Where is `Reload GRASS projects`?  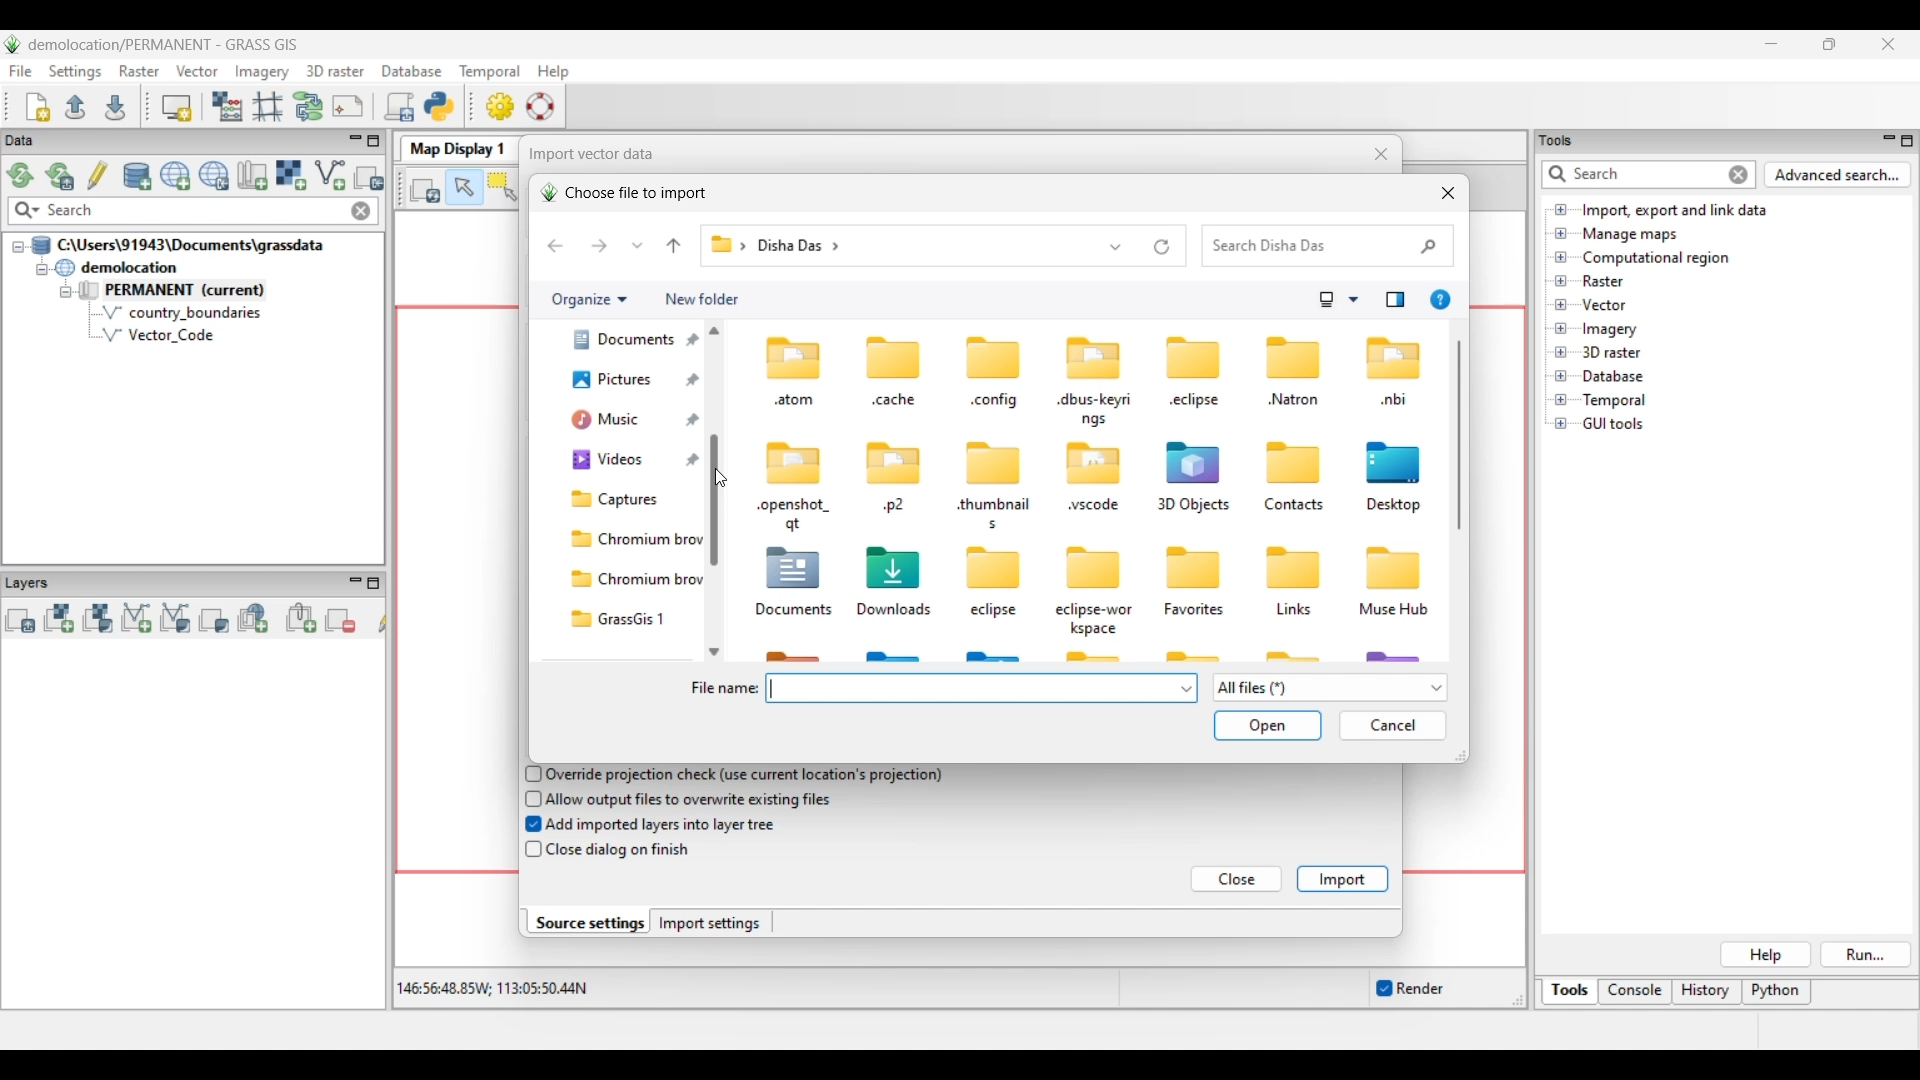
Reload GRASS projects is located at coordinates (21, 175).